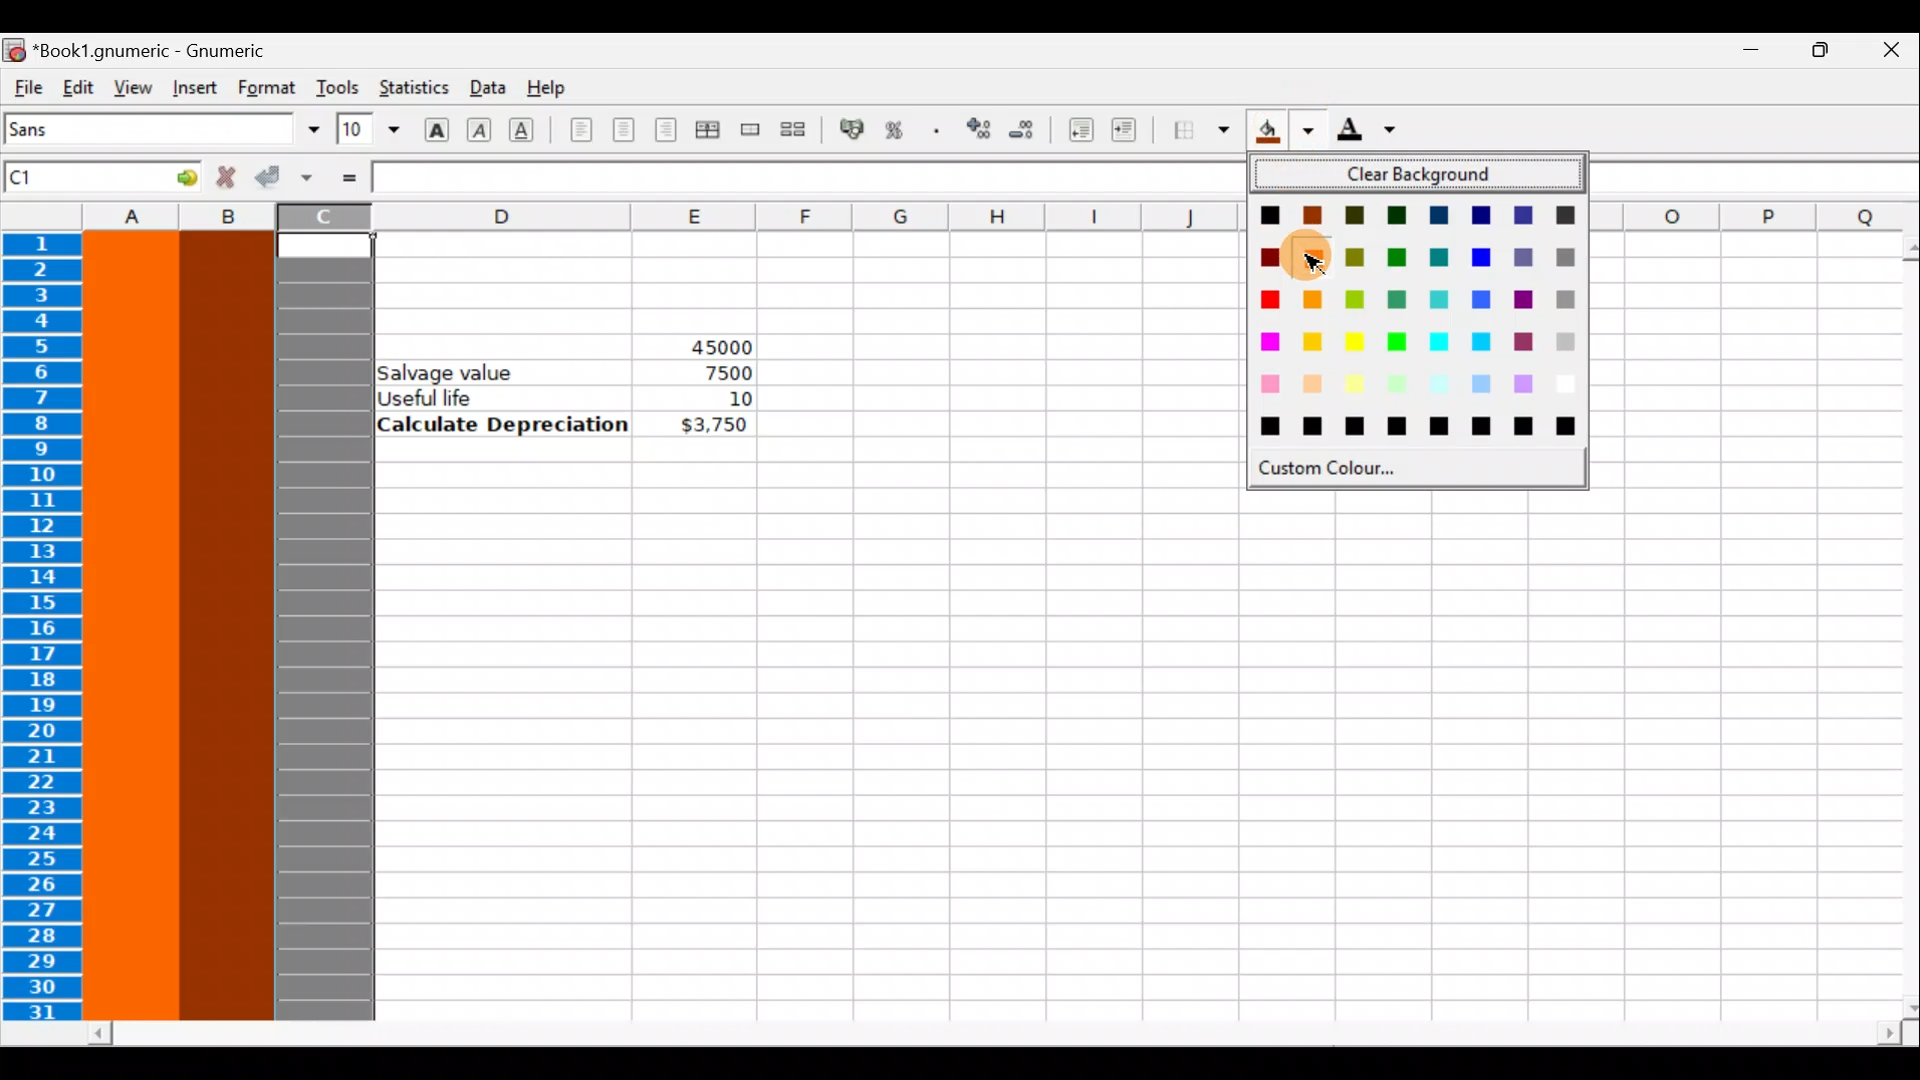  I want to click on Enter formula, so click(348, 177).